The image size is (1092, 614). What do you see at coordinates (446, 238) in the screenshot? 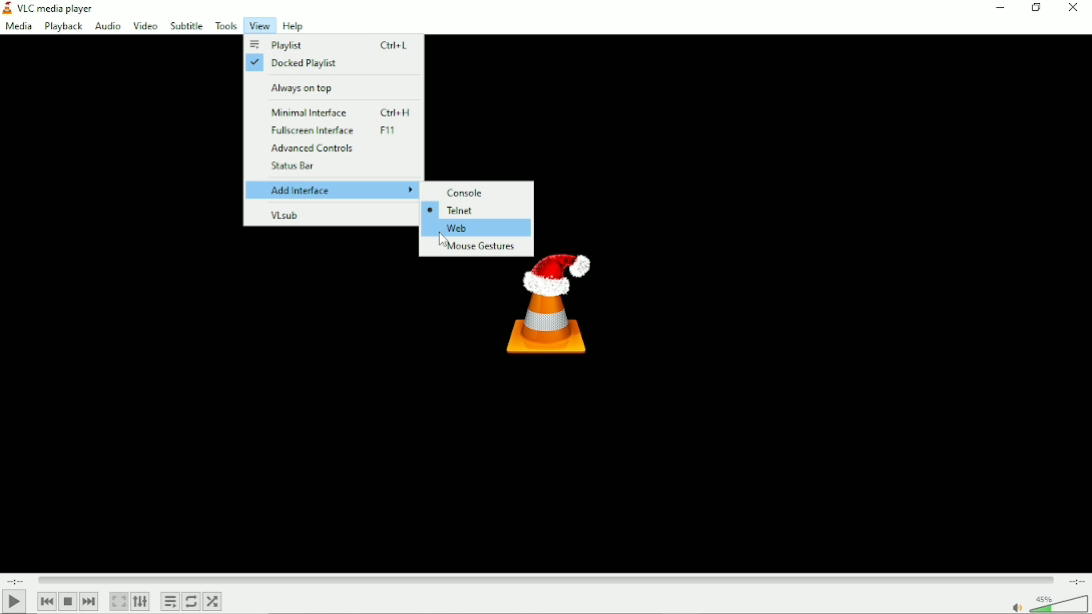
I see `Cursor` at bounding box center [446, 238].